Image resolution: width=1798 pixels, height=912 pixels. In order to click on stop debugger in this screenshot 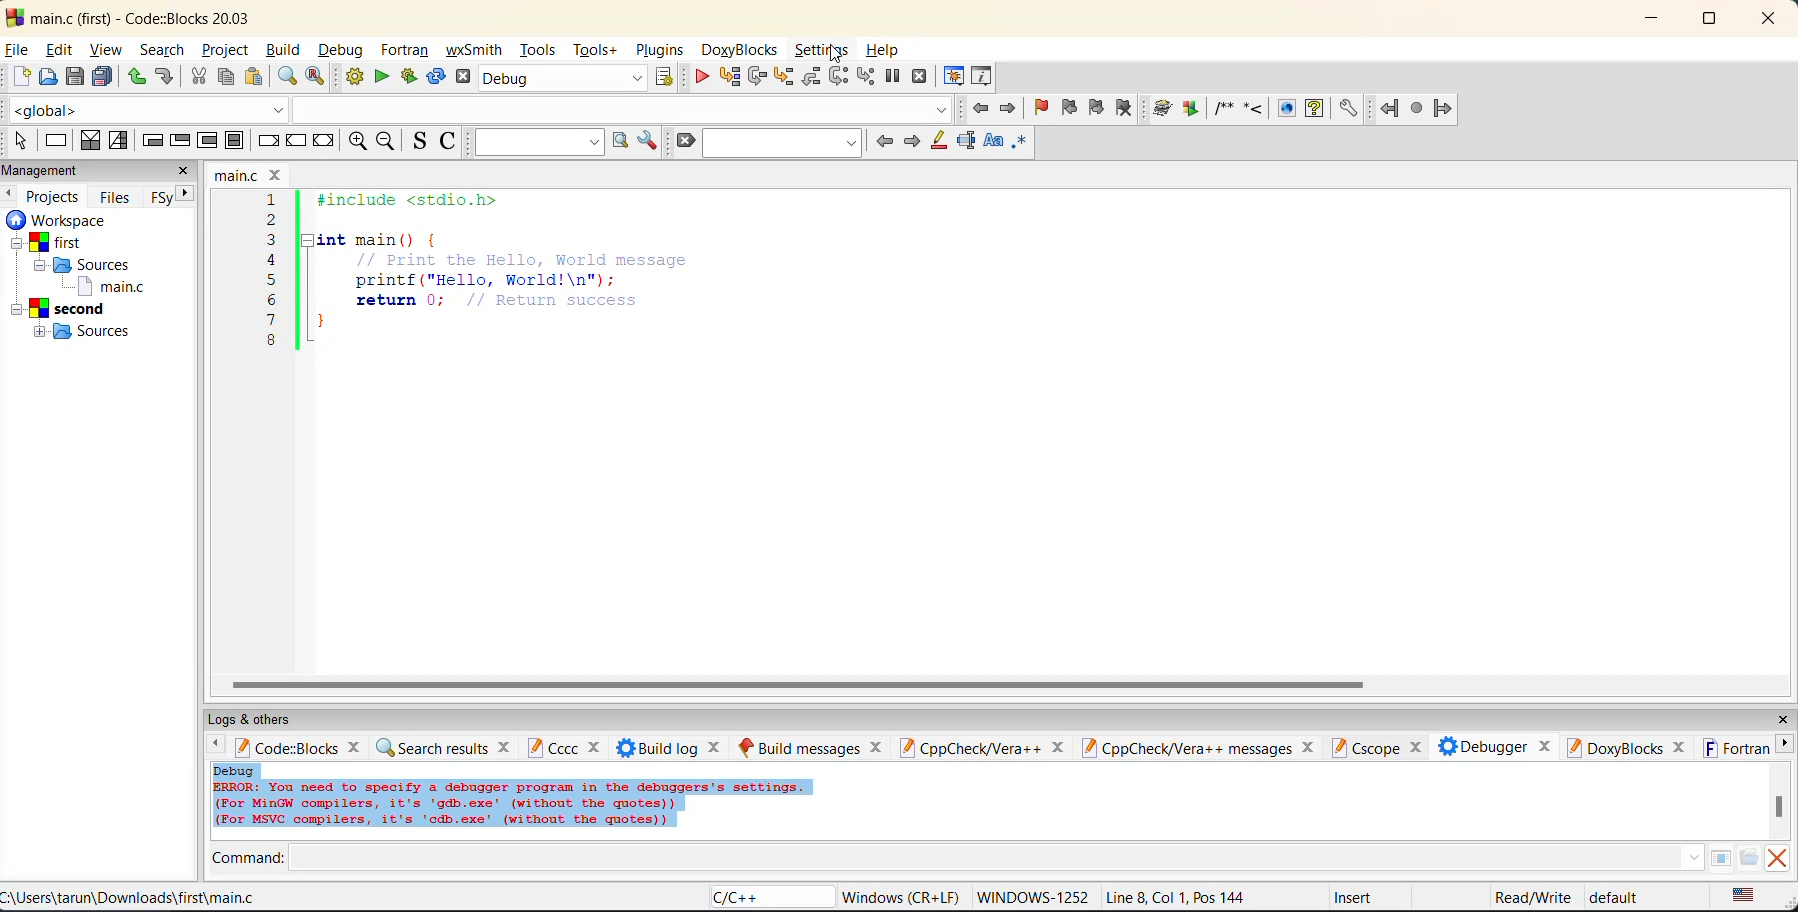, I will do `click(921, 77)`.